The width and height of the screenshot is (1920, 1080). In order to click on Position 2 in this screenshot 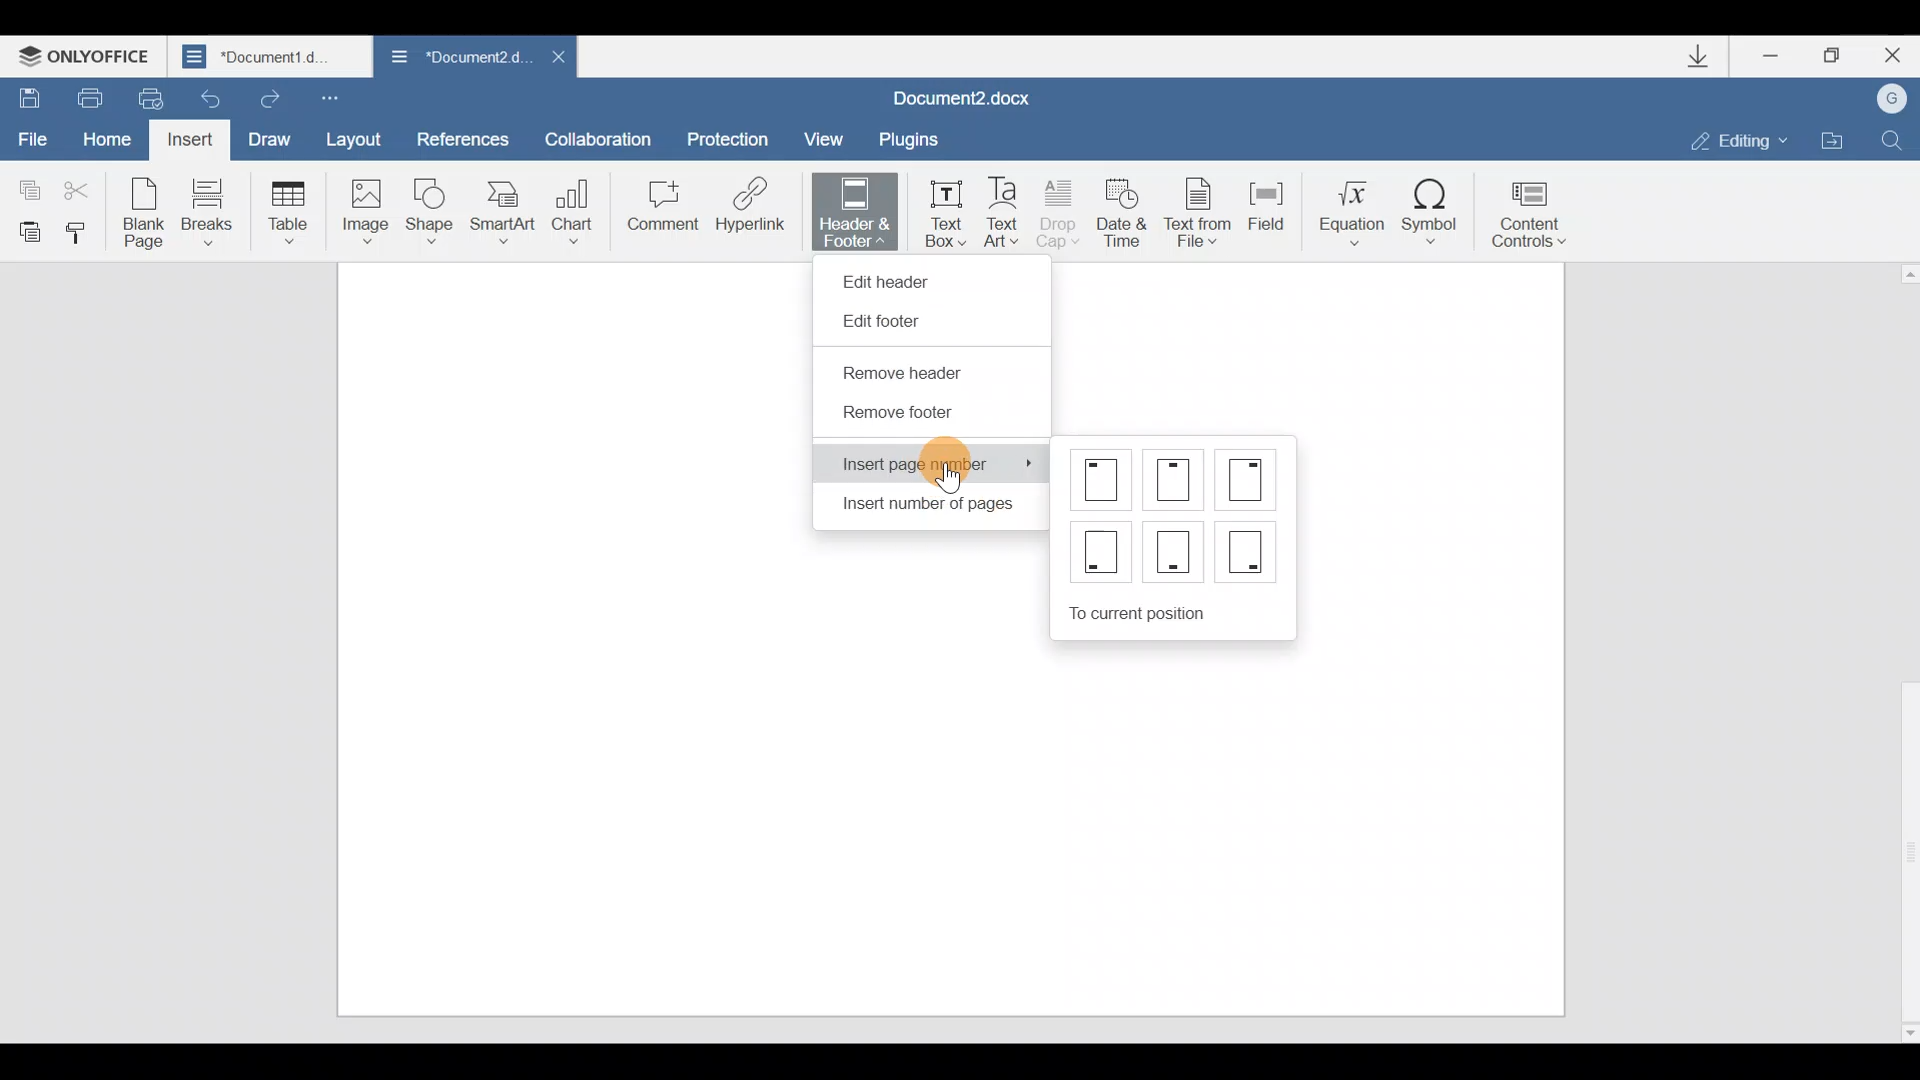, I will do `click(1176, 480)`.